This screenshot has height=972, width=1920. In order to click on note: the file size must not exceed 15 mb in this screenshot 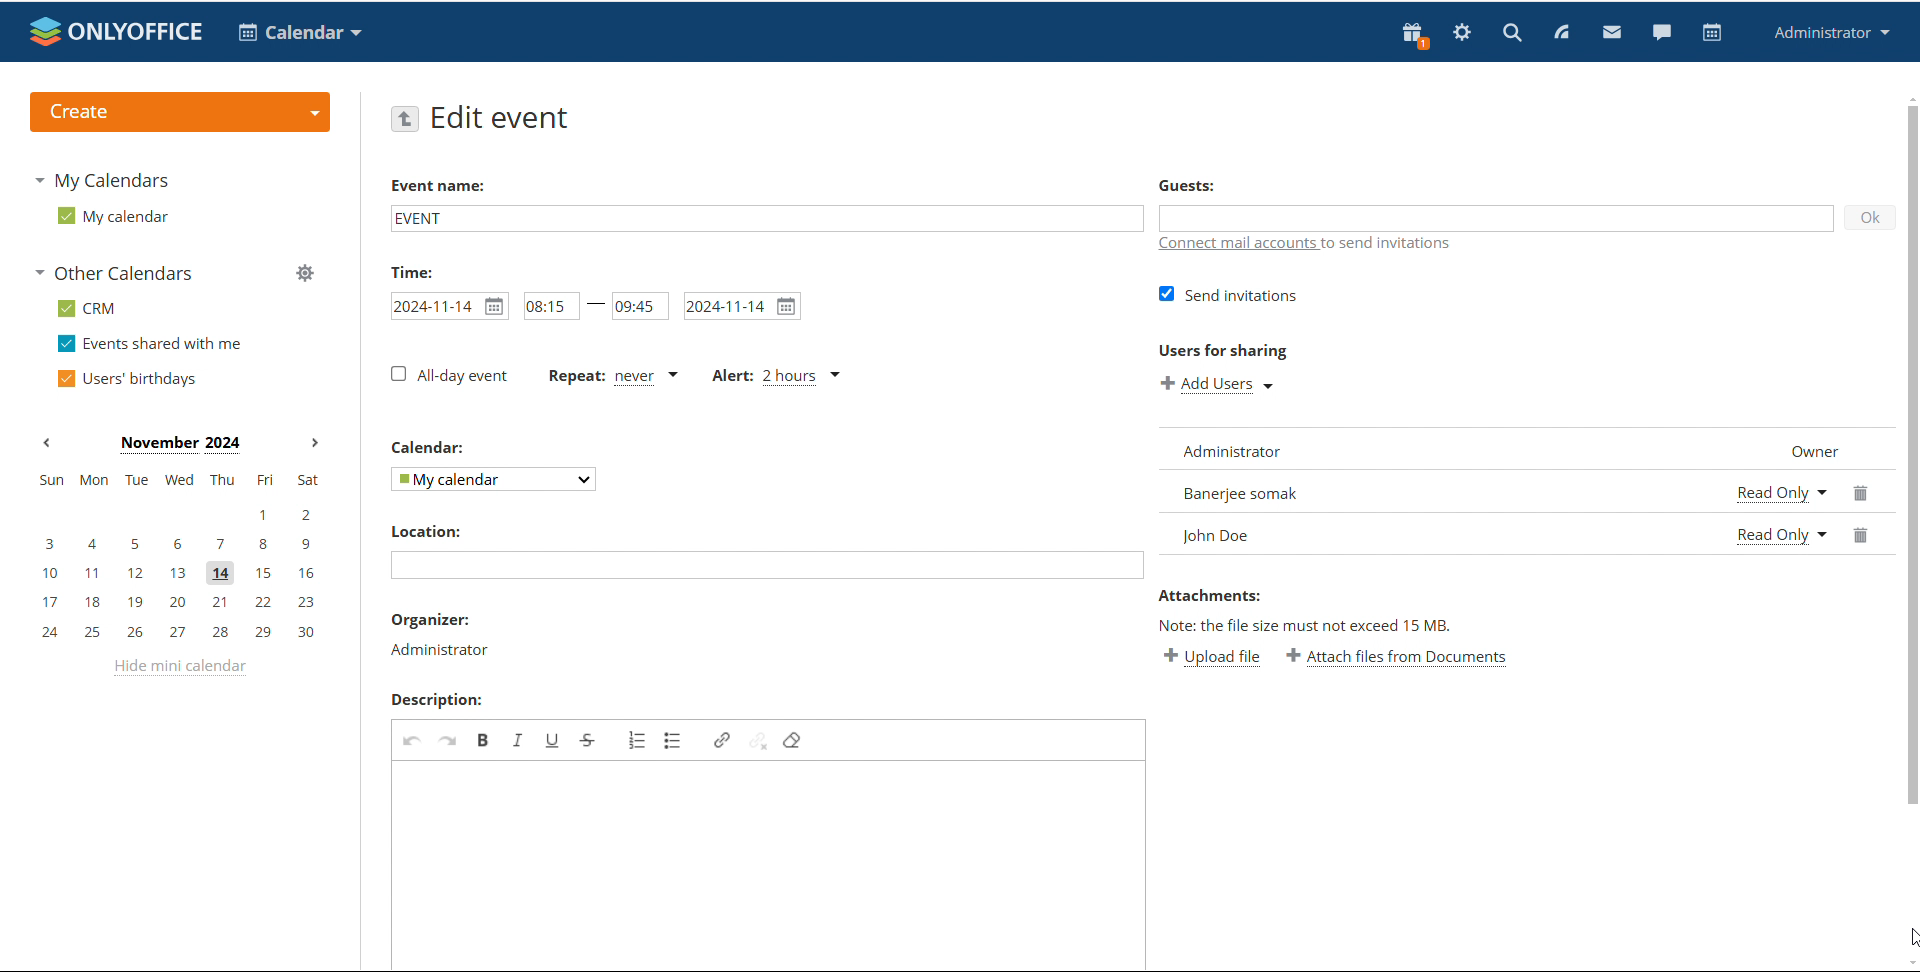, I will do `click(1311, 626)`.